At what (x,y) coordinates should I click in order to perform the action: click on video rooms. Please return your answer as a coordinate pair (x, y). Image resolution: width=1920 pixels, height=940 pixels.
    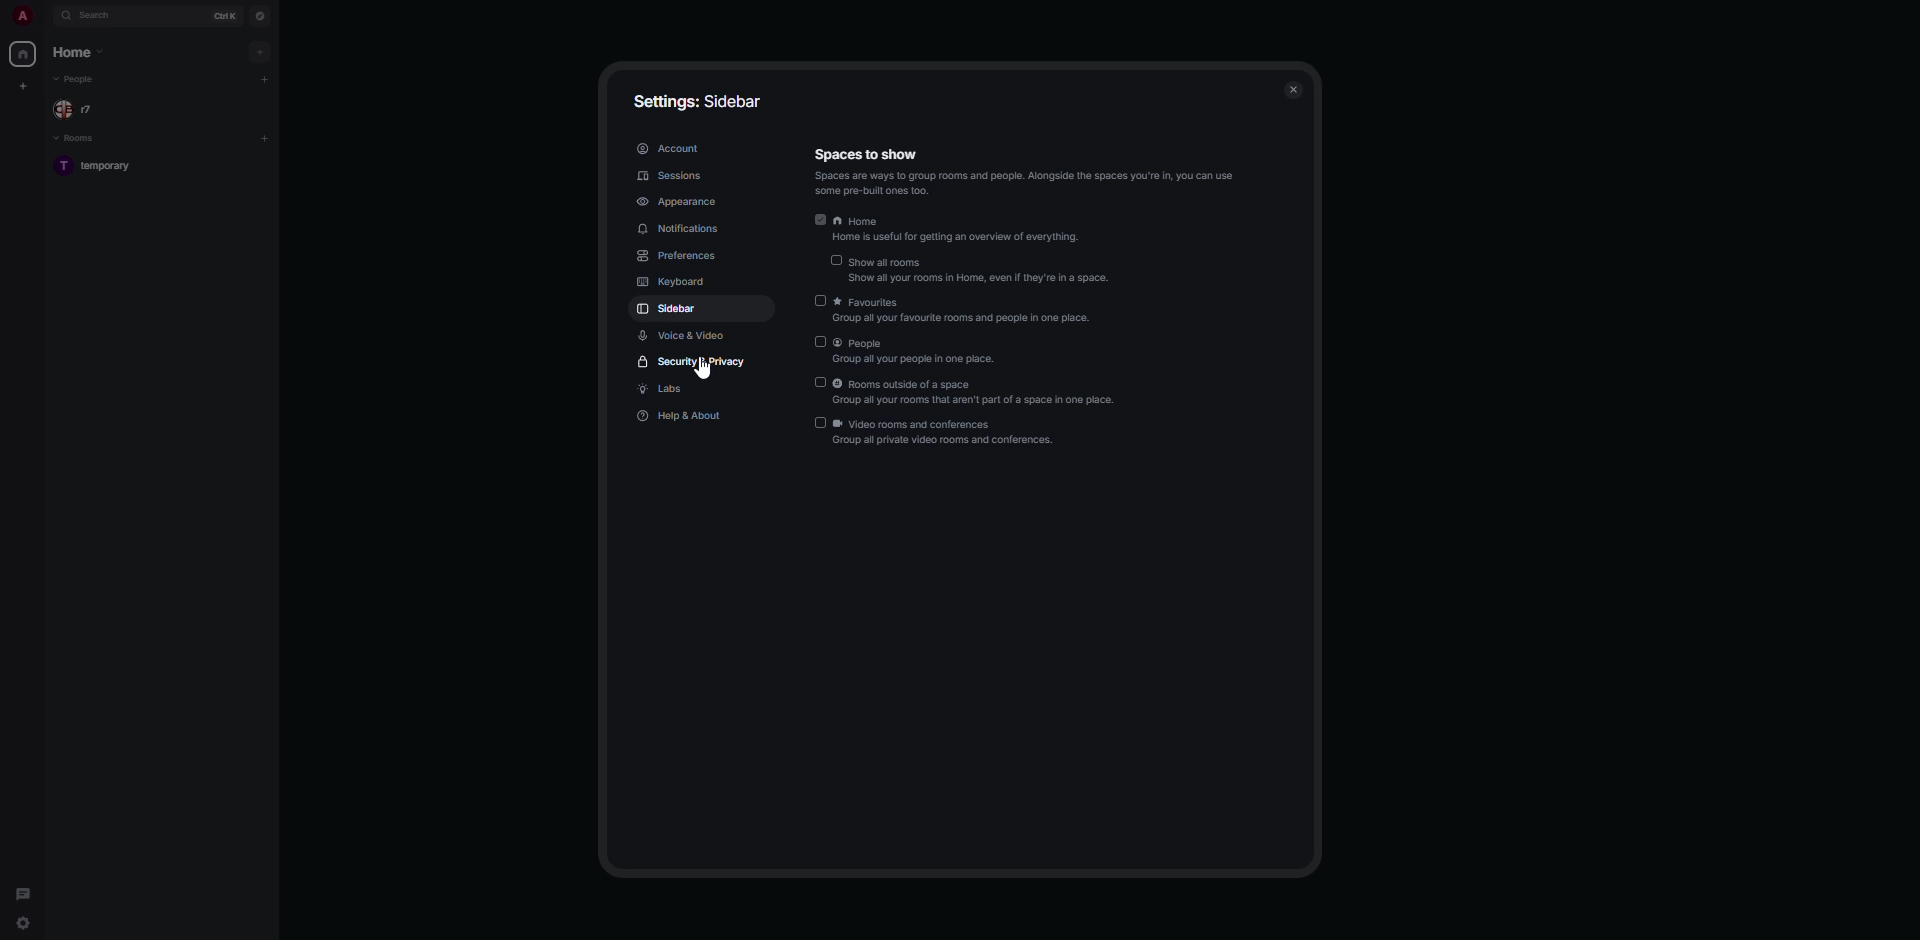
    Looking at the image, I should click on (939, 433).